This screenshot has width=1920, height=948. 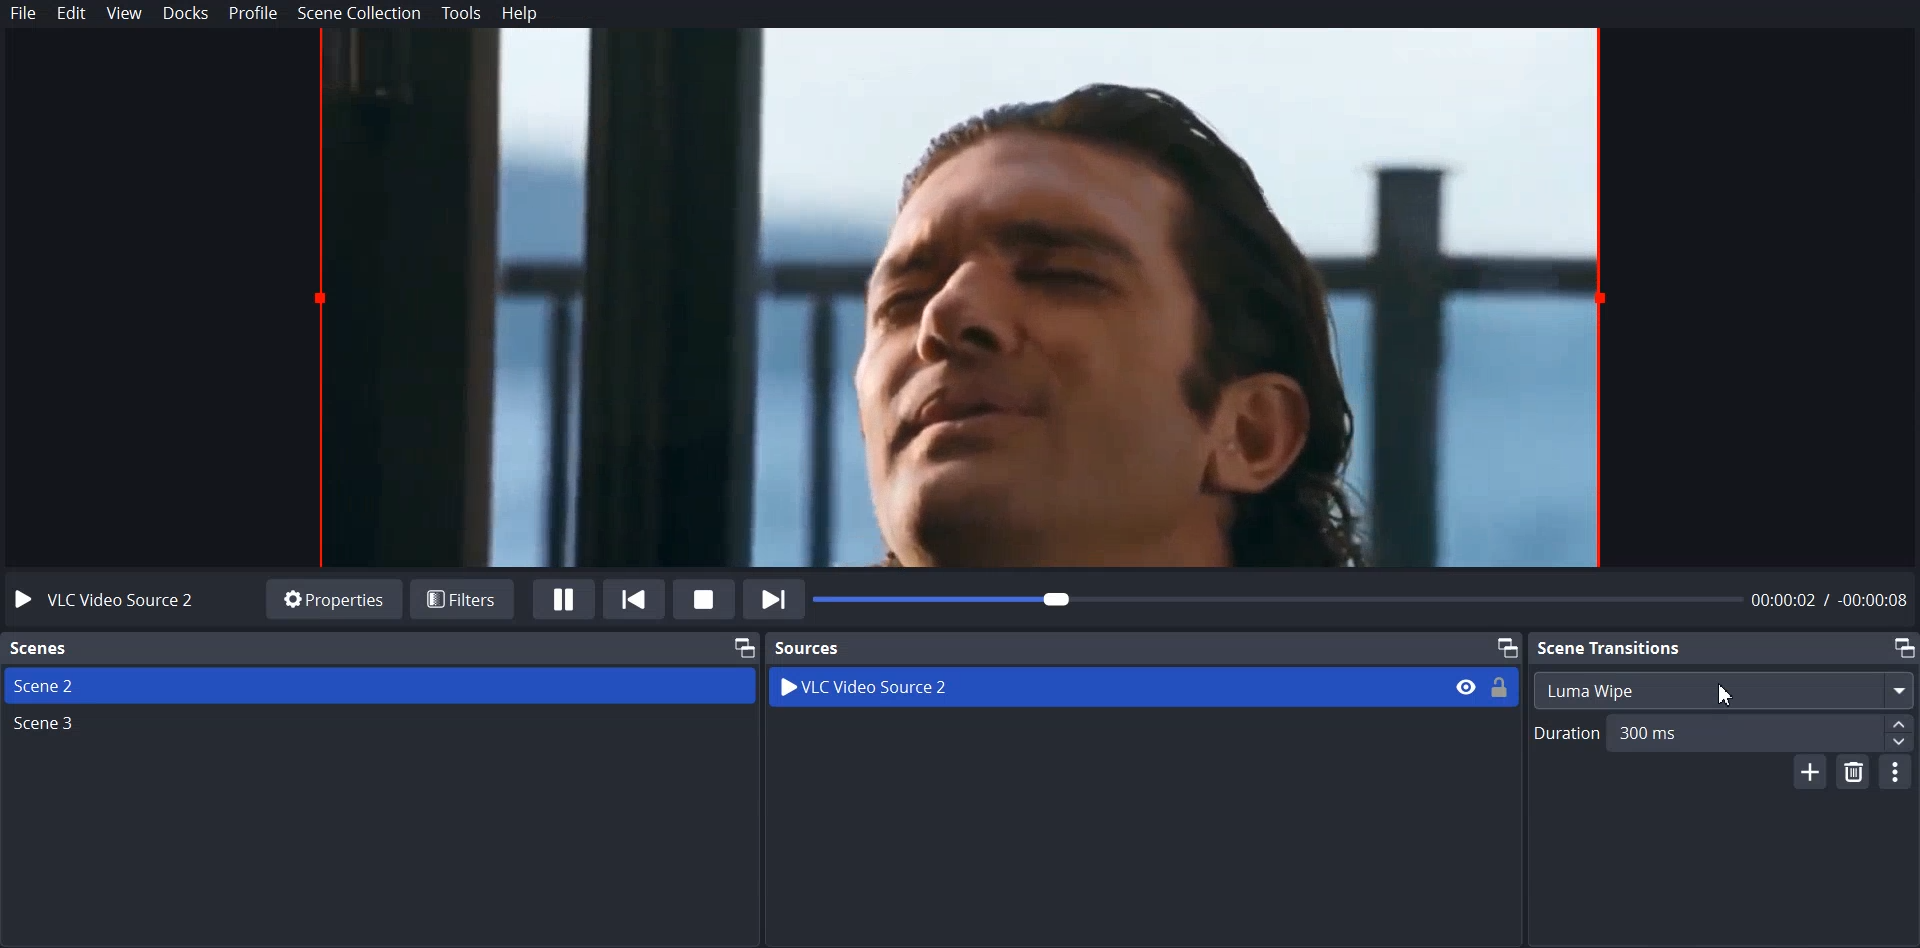 What do you see at coordinates (1855, 774) in the screenshot?
I see `Delete` at bounding box center [1855, 774].